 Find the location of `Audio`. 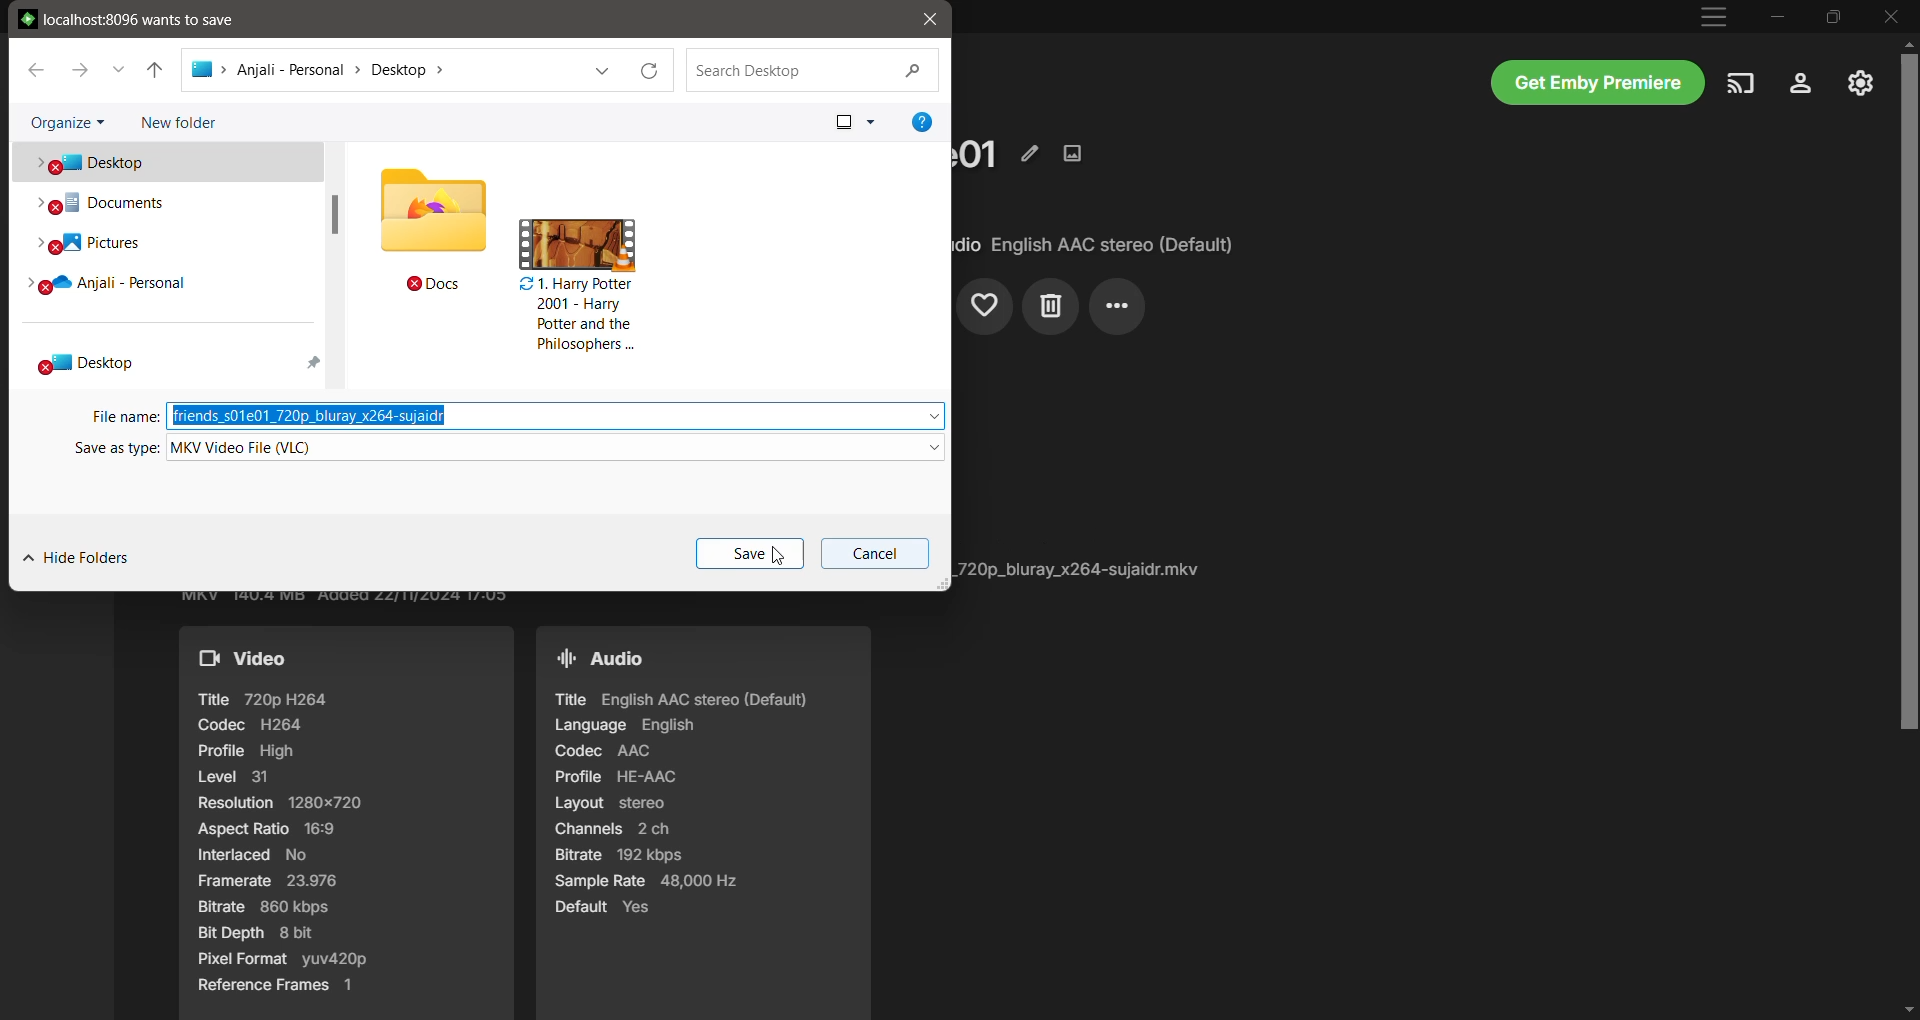

Audio is located at coordinates (1096, 245).